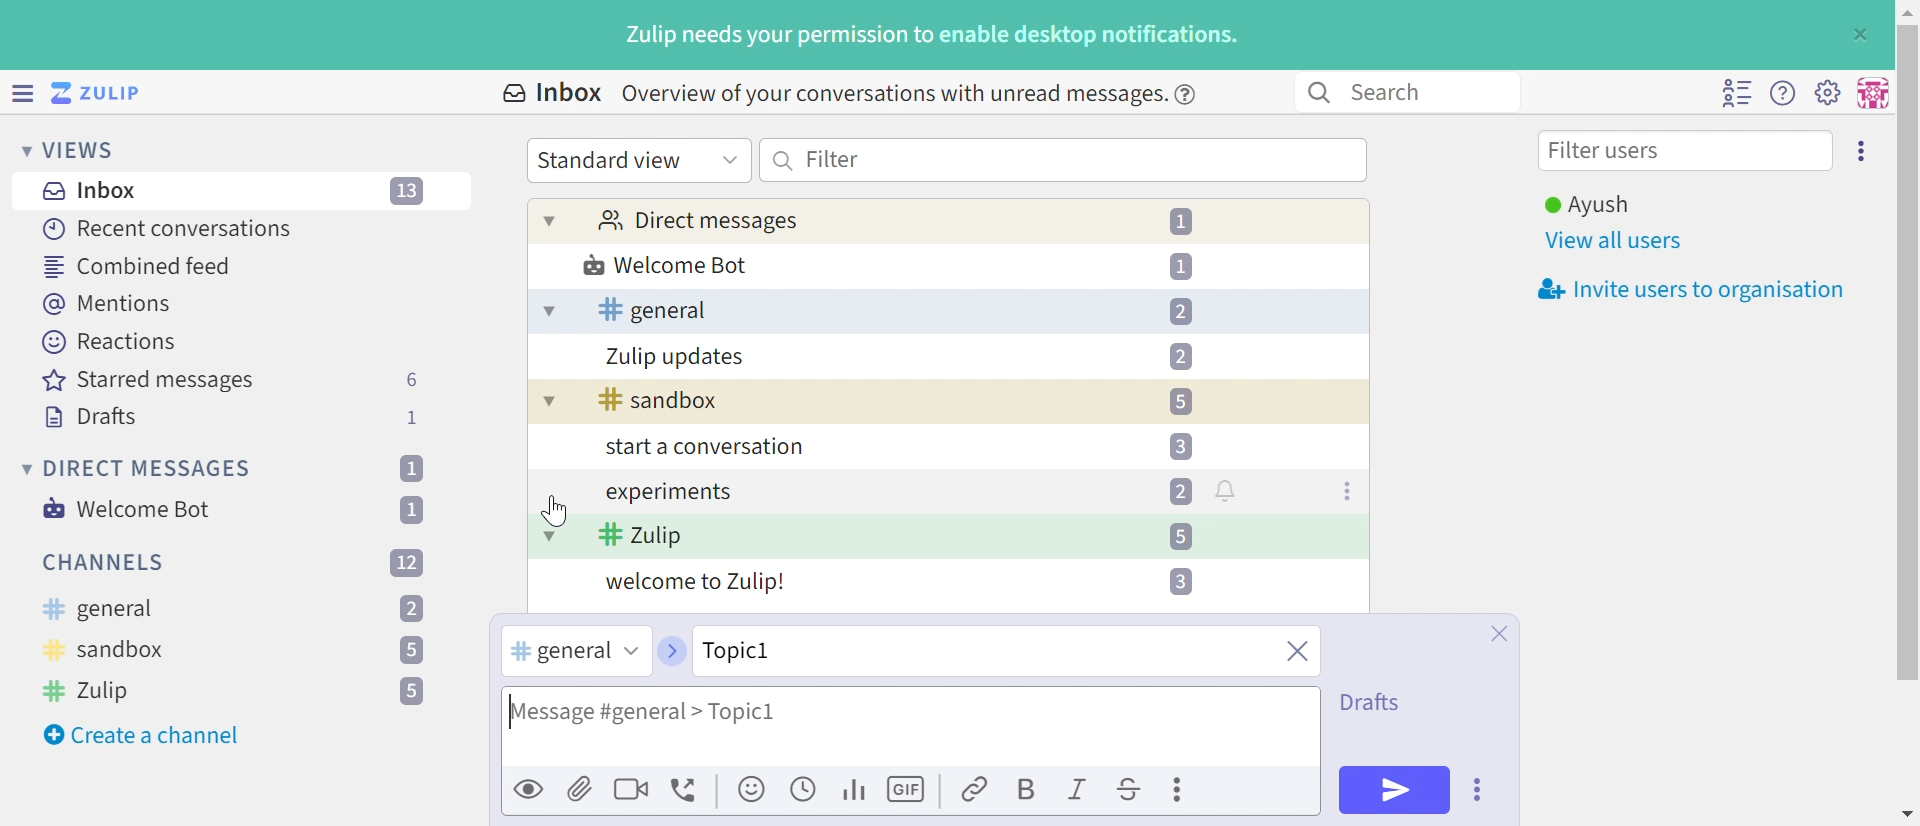 Image resolution: width=1920 pixels, height=826 pixels. I want to click on Standard view, so click(613, 160).